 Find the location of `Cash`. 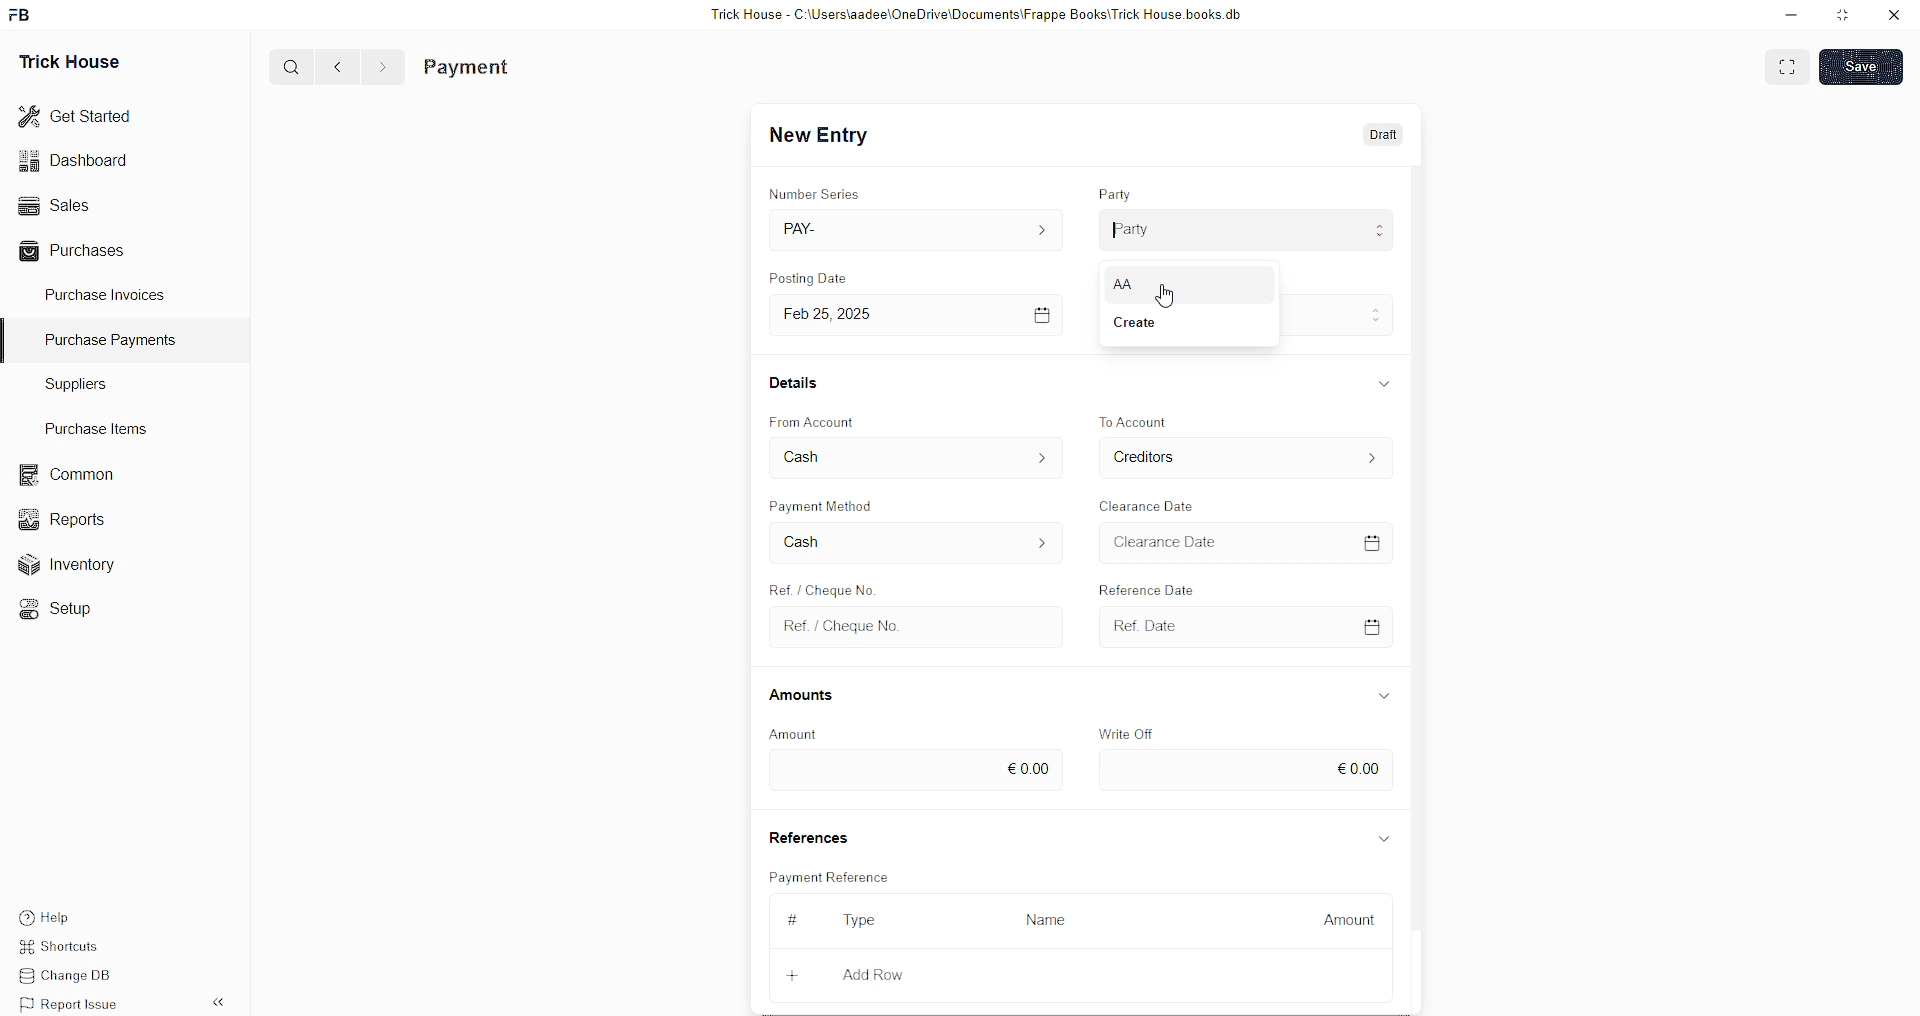

Cash is located at coordinates (809, 541).